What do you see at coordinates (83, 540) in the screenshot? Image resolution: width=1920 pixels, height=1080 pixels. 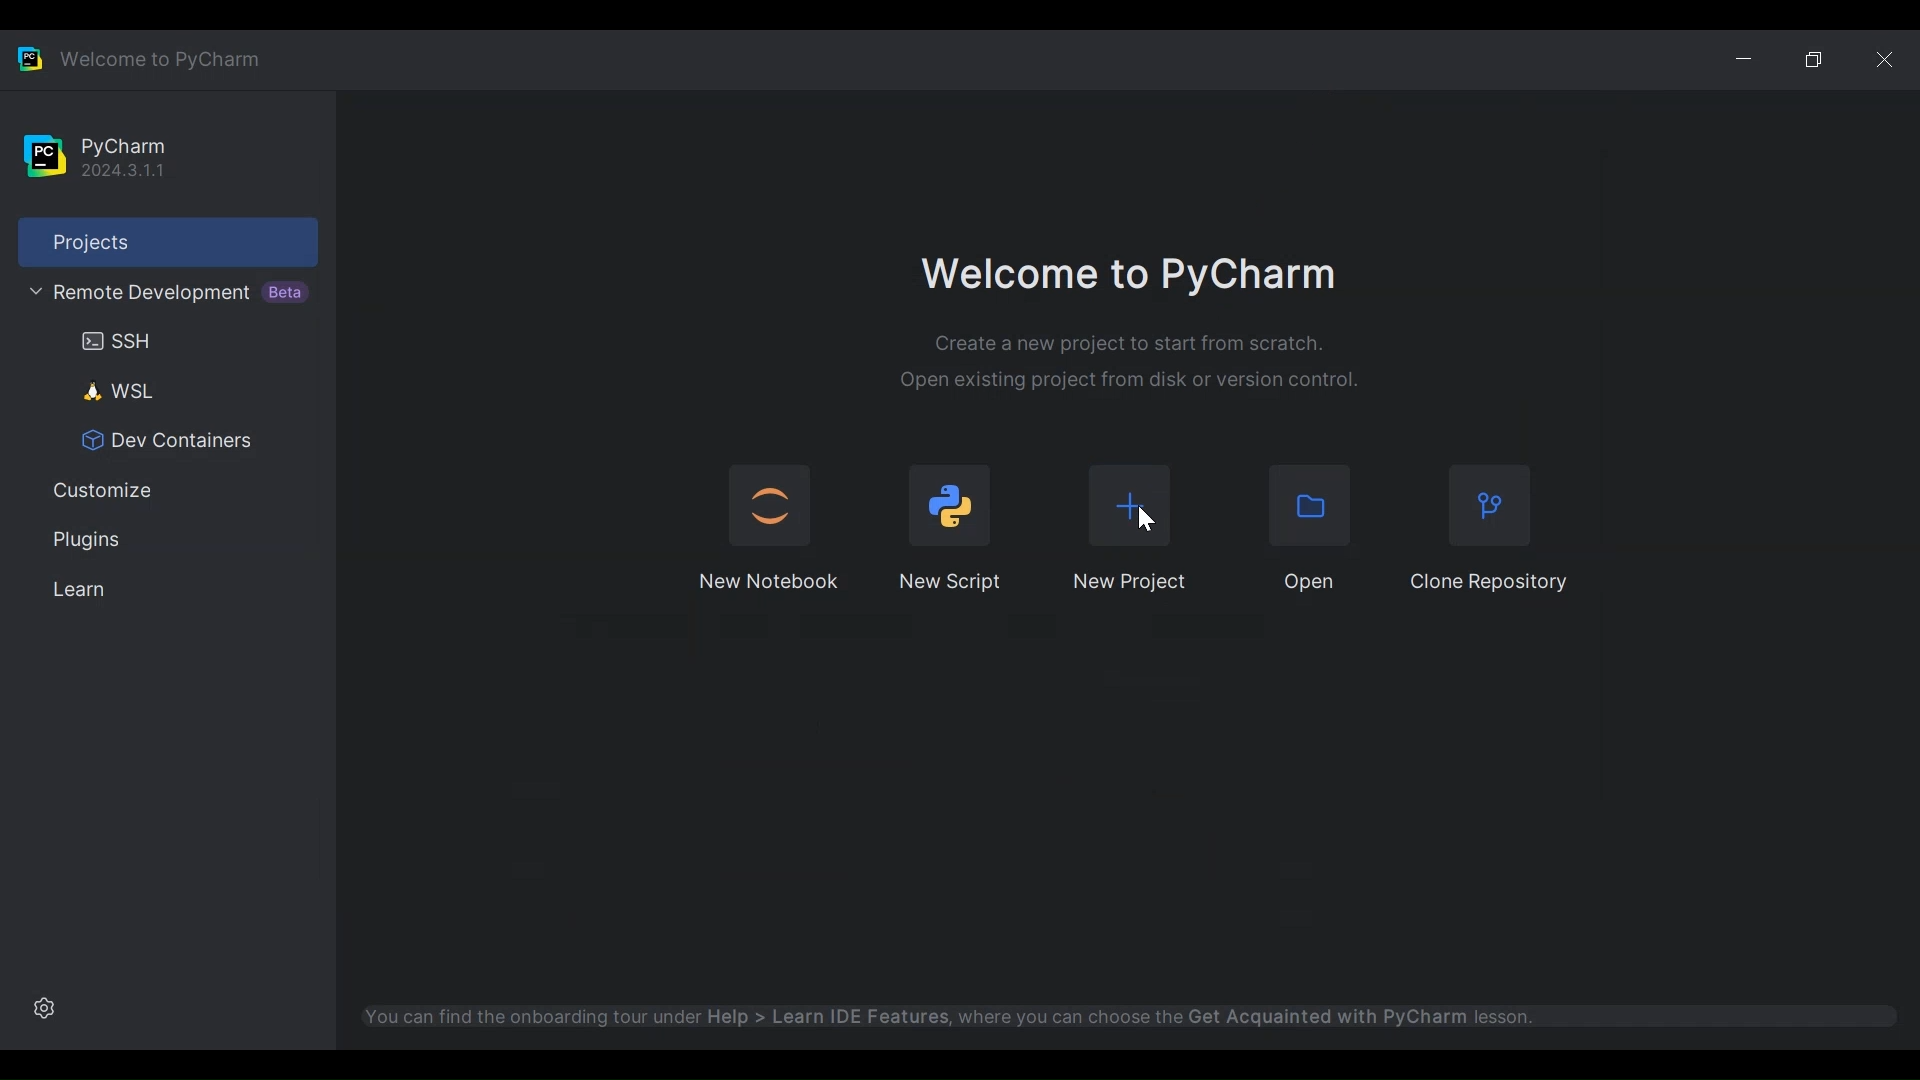 I see `Plugins` at bounding box center [83, 540].